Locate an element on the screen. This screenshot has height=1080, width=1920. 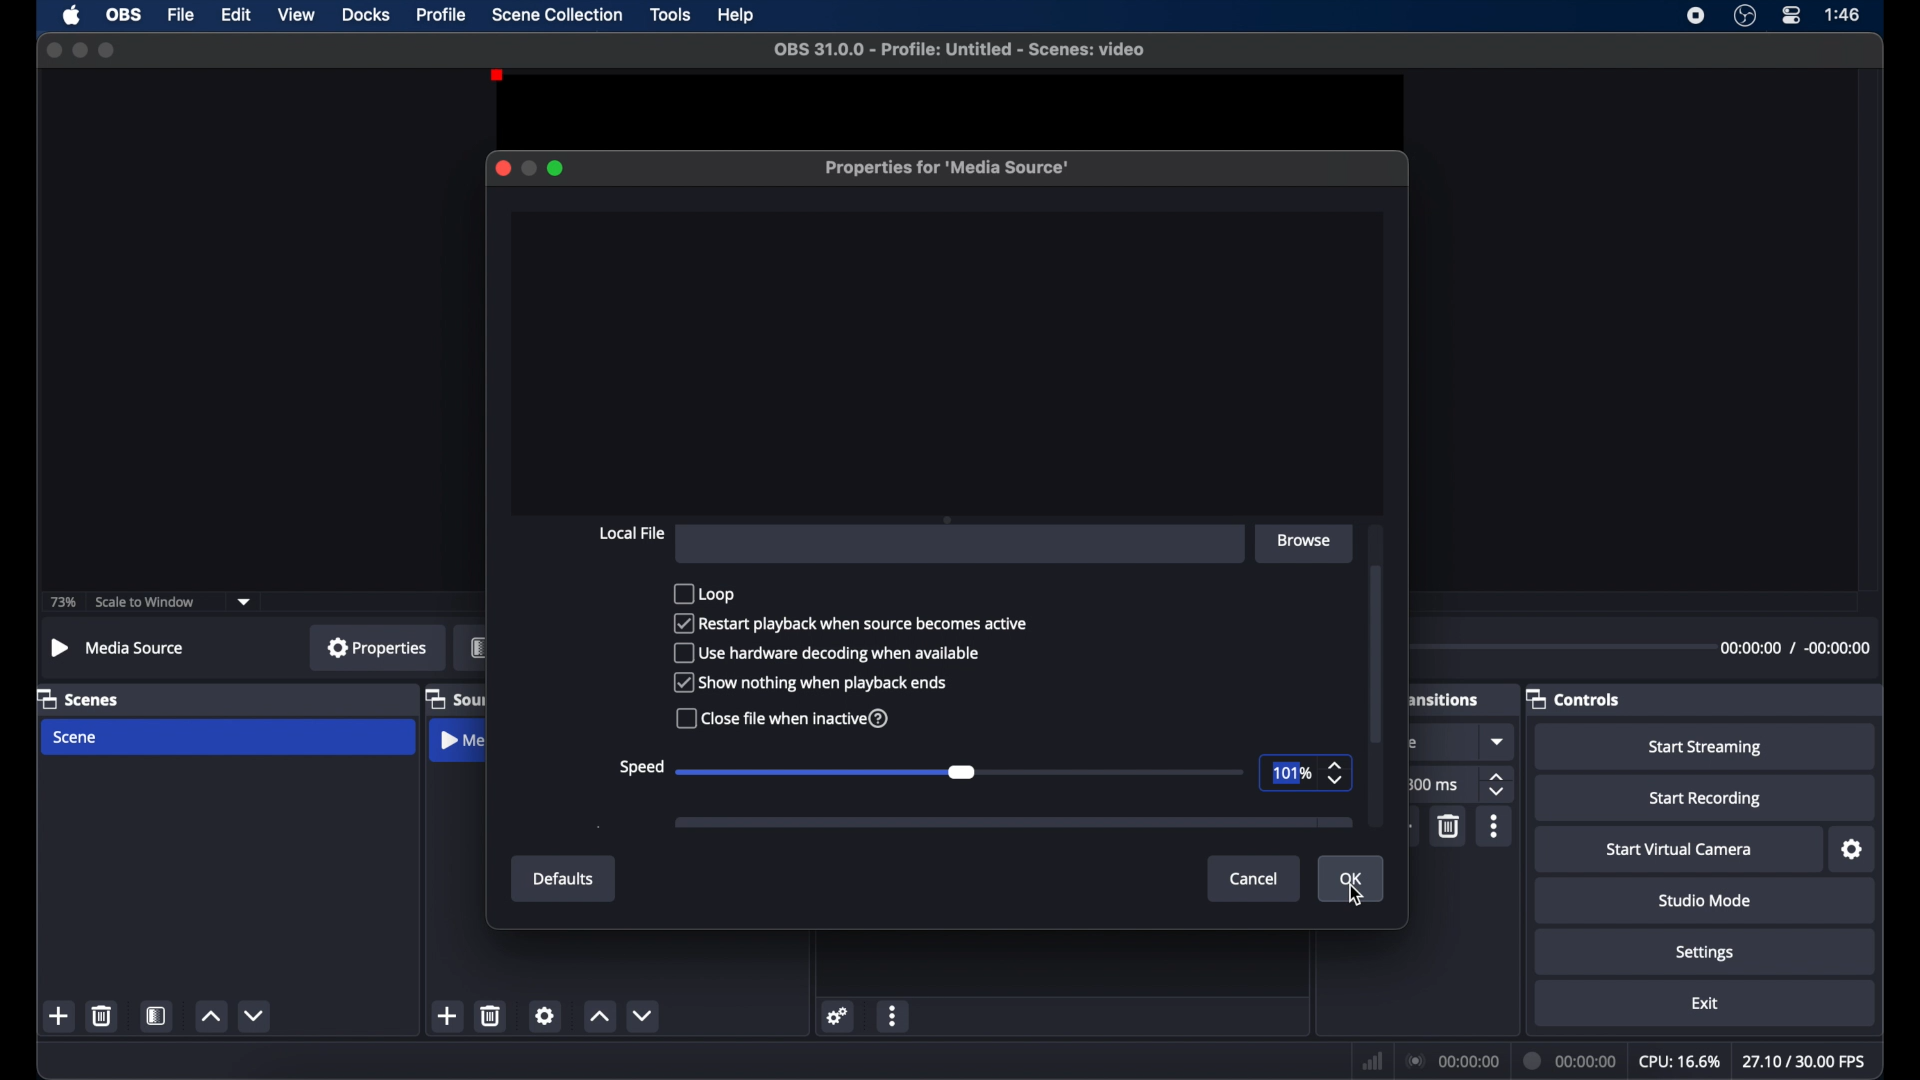
network is located at coordinates (1373, 1063).